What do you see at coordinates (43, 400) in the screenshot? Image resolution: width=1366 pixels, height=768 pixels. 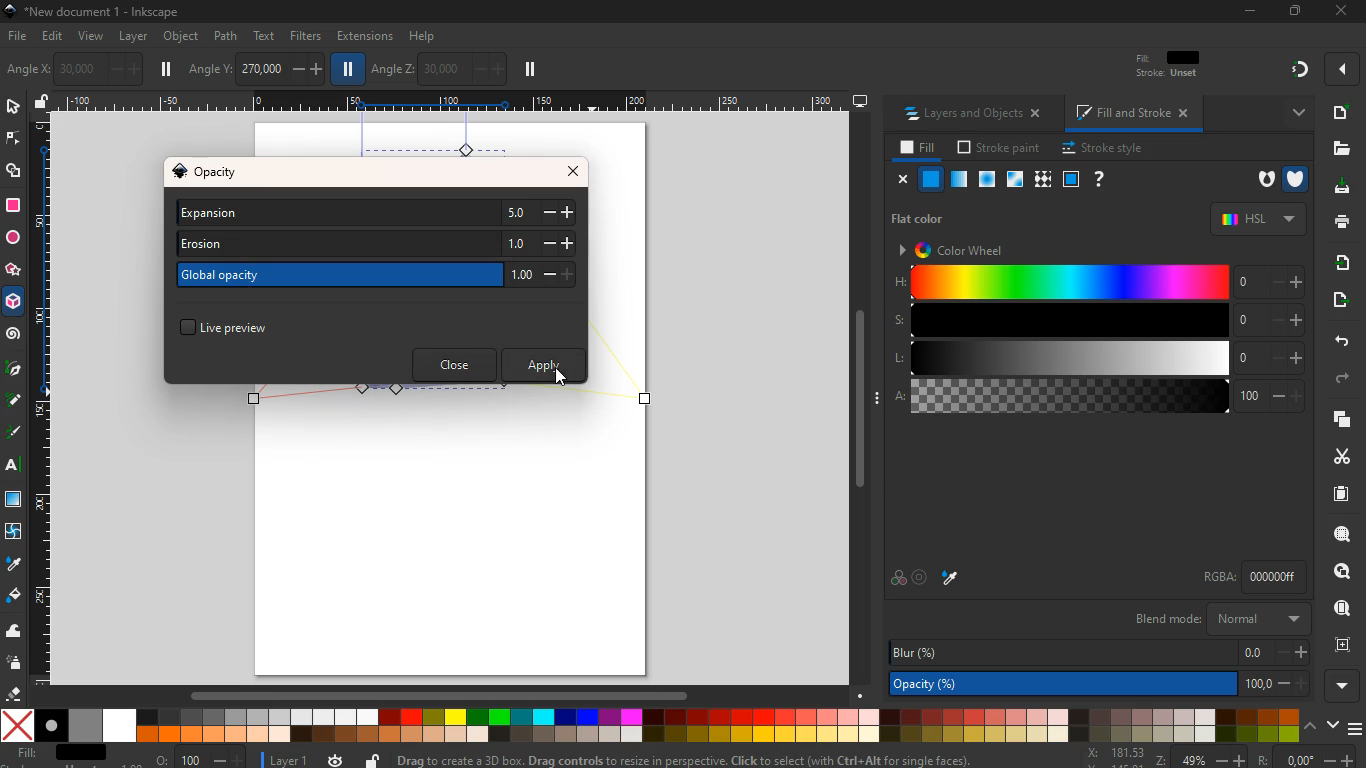 I see `Scale` at bounding box center [43, 400].